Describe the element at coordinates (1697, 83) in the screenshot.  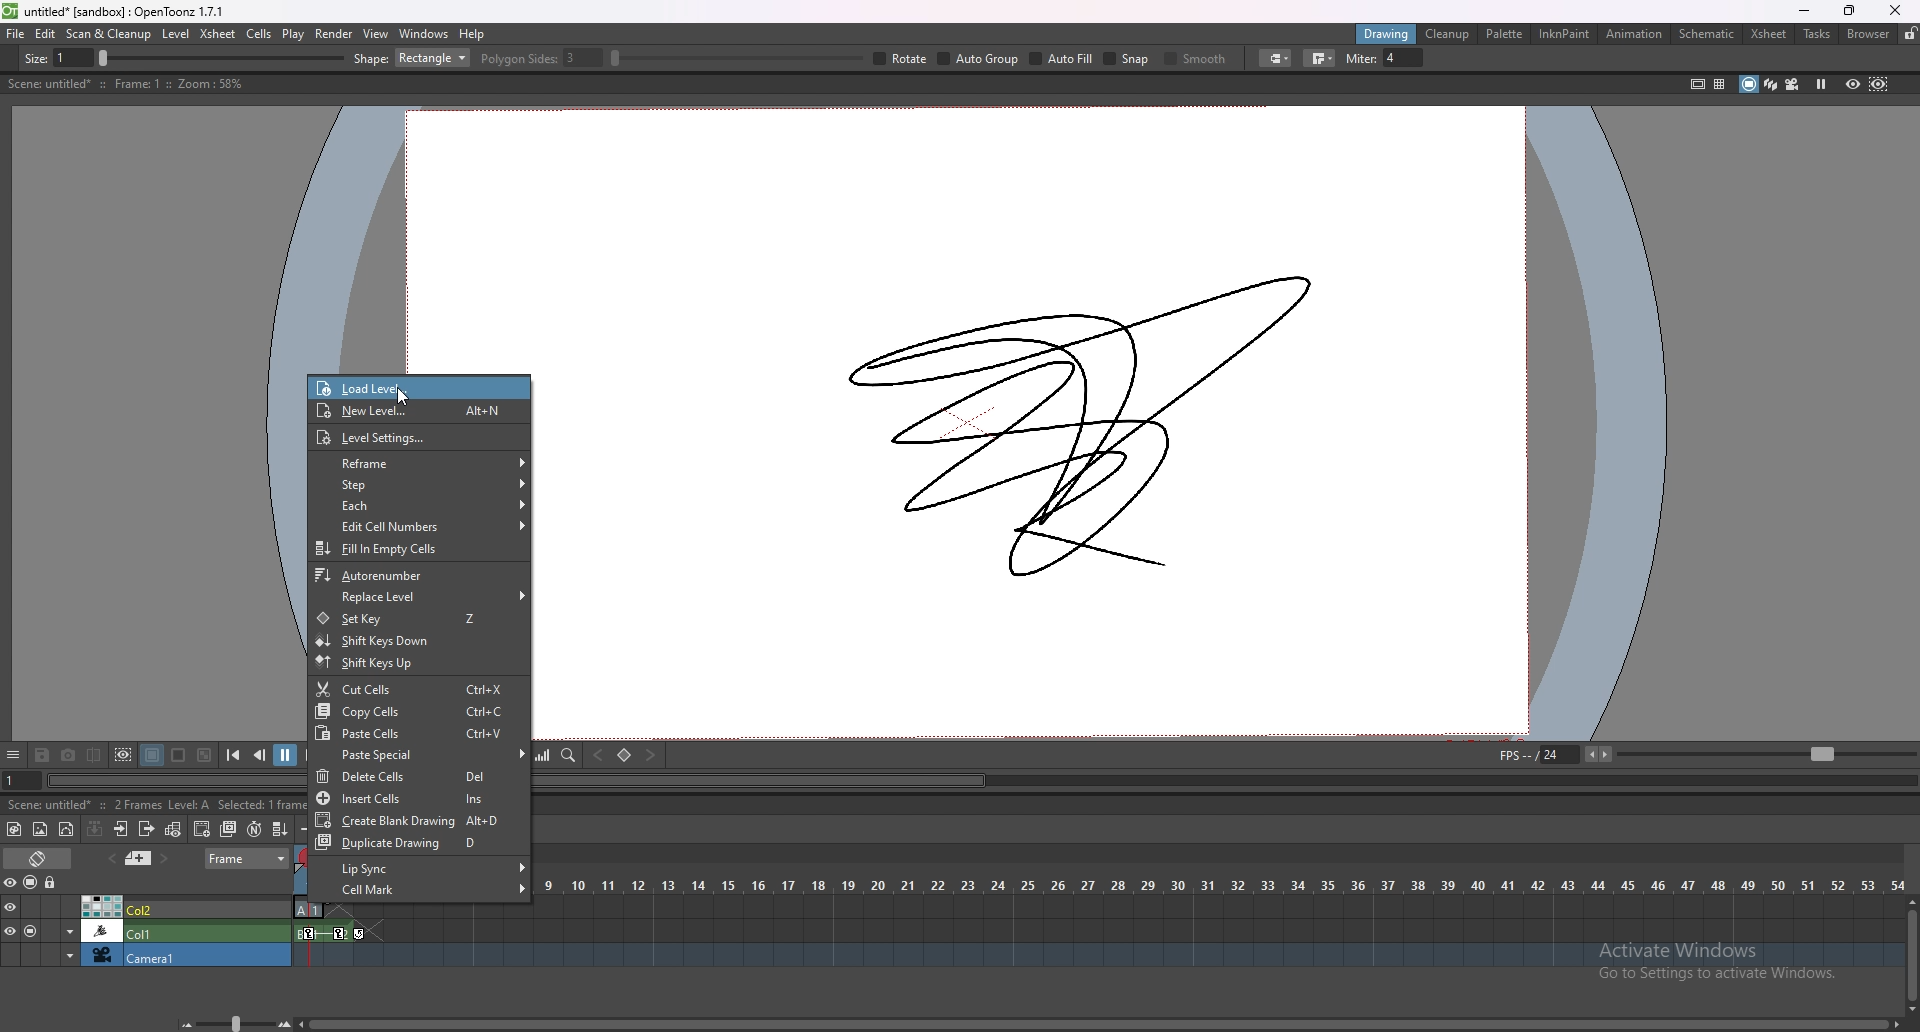
I see `safe area` at that location.